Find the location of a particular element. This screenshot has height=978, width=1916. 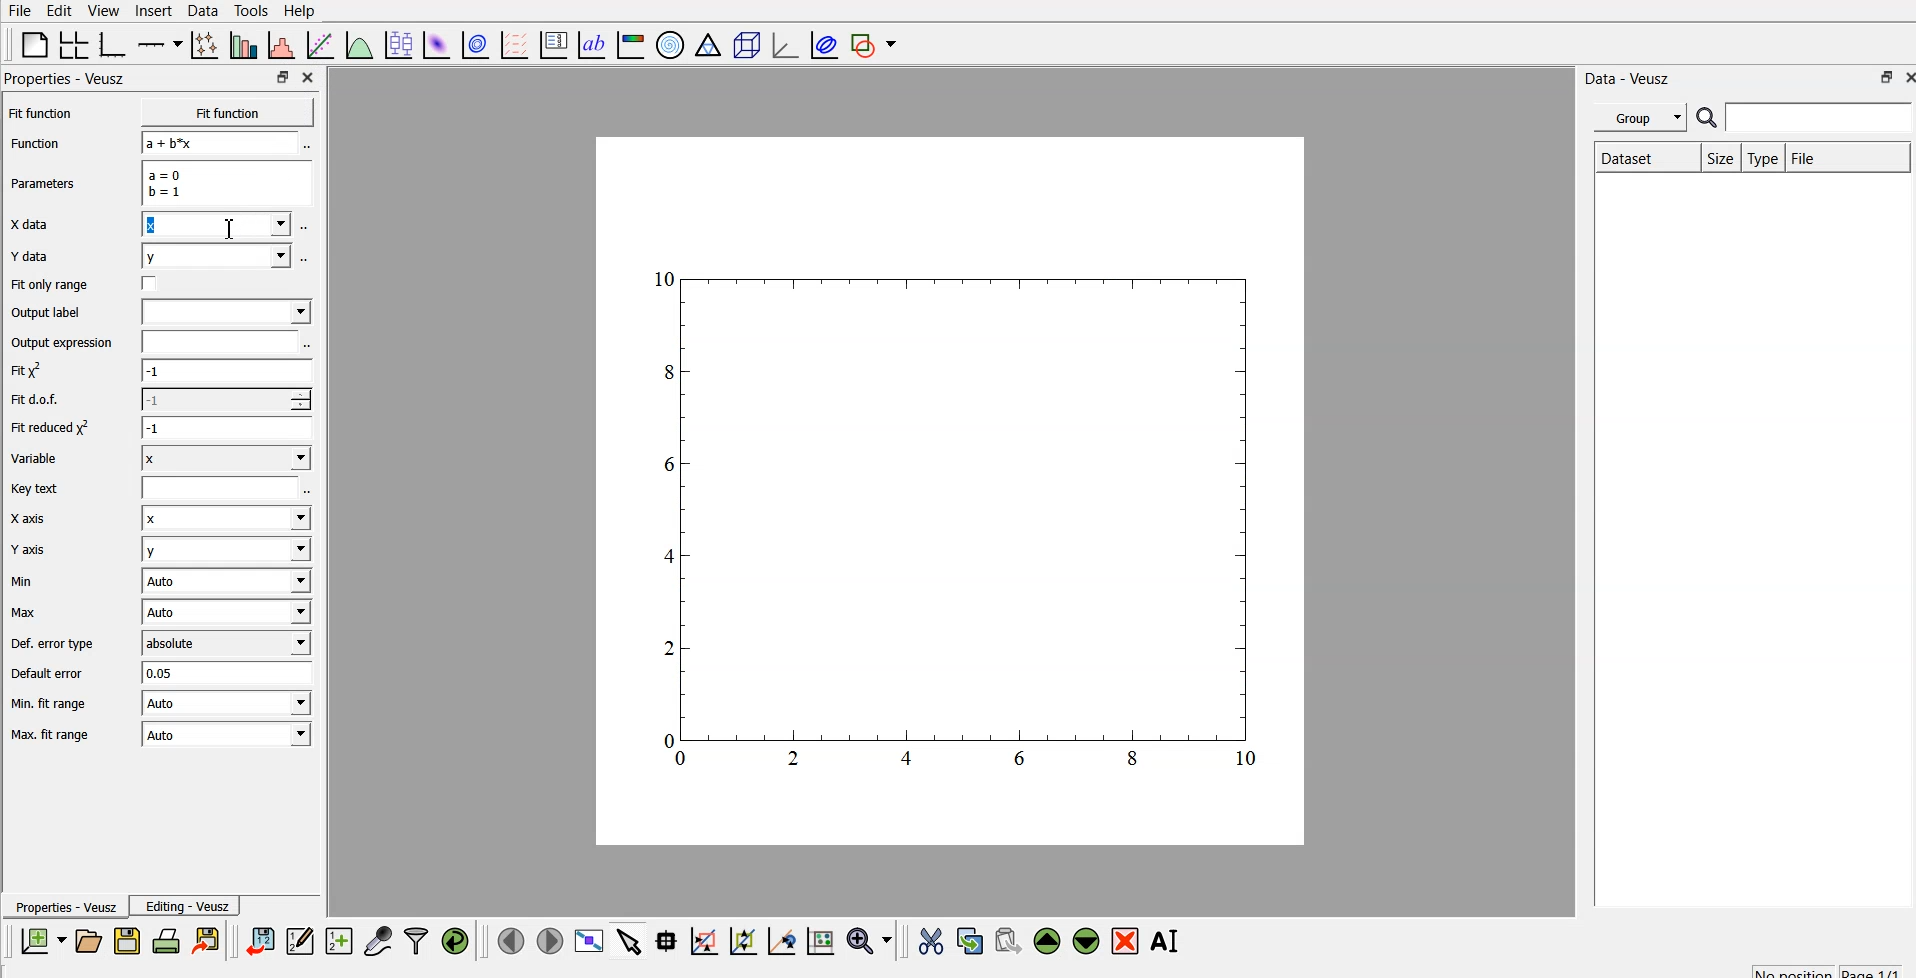

search for dataset names is located at coordinates (1817, 117).